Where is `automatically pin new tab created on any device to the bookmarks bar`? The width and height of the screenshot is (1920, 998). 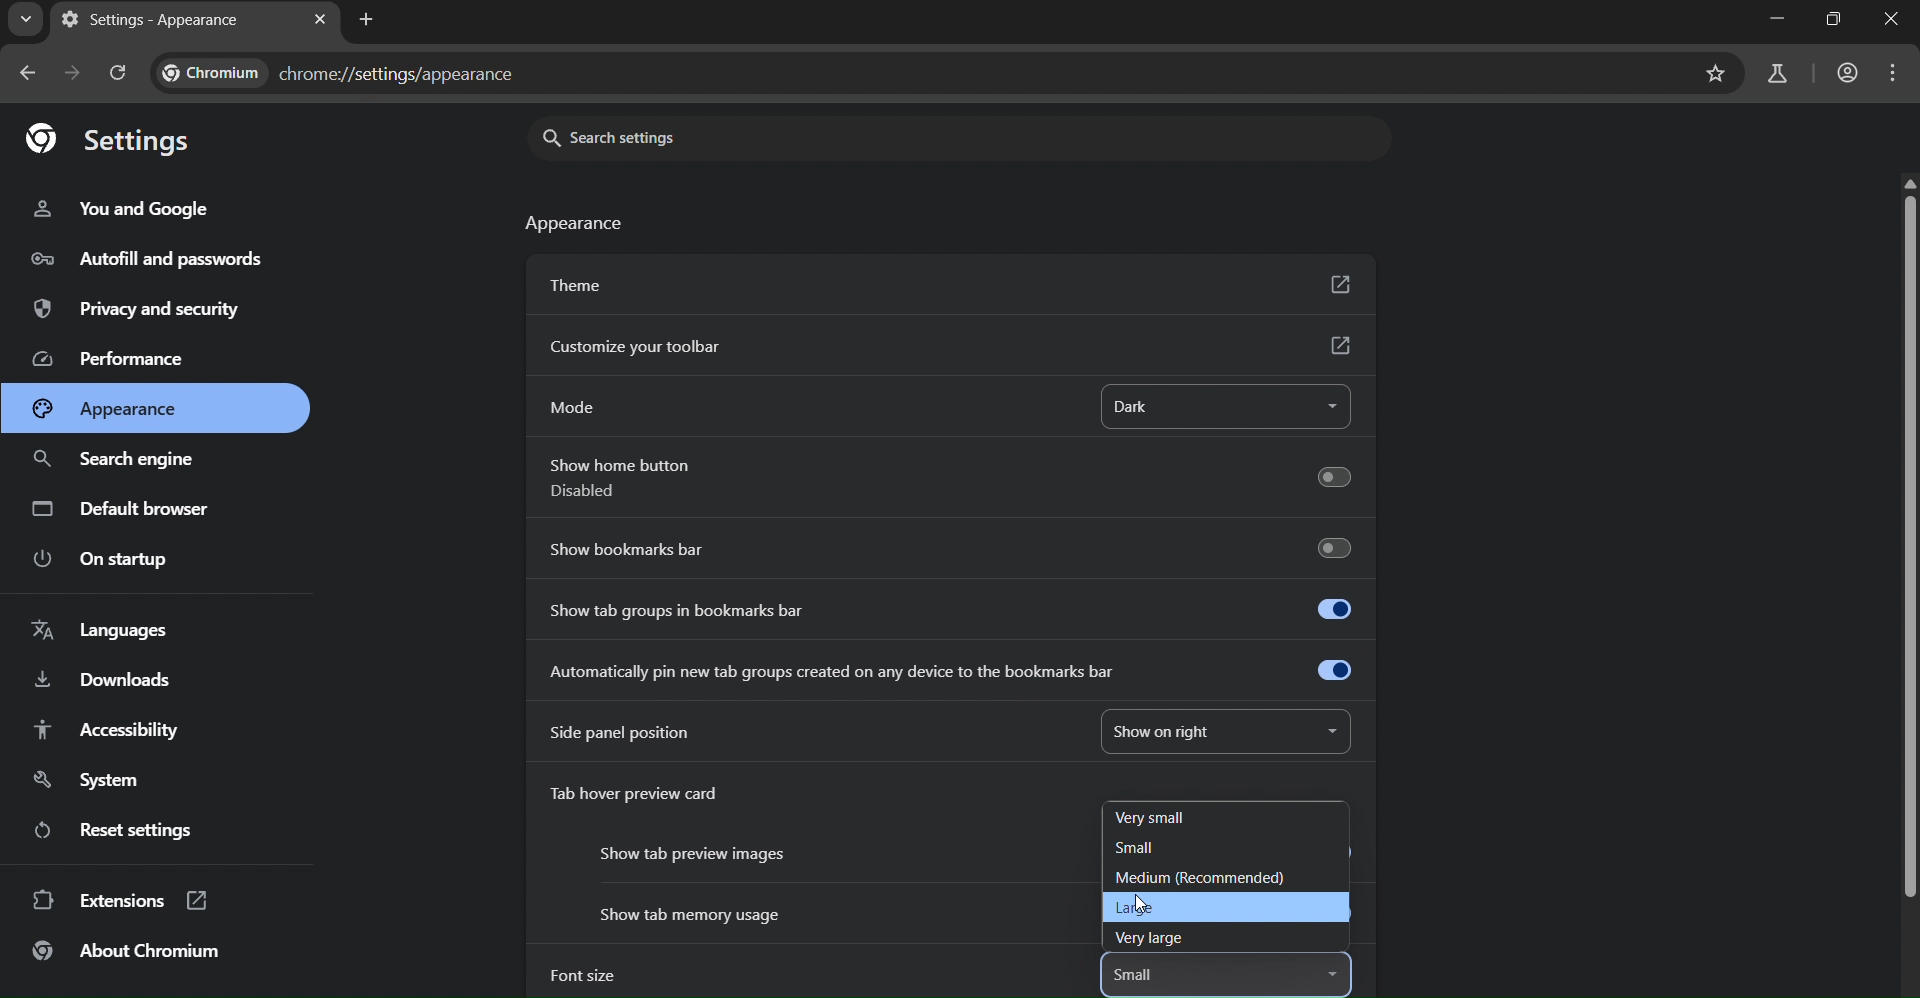
automatically pin new tab created on any device to the bookmarks bar is located at coordinates (956, 671).